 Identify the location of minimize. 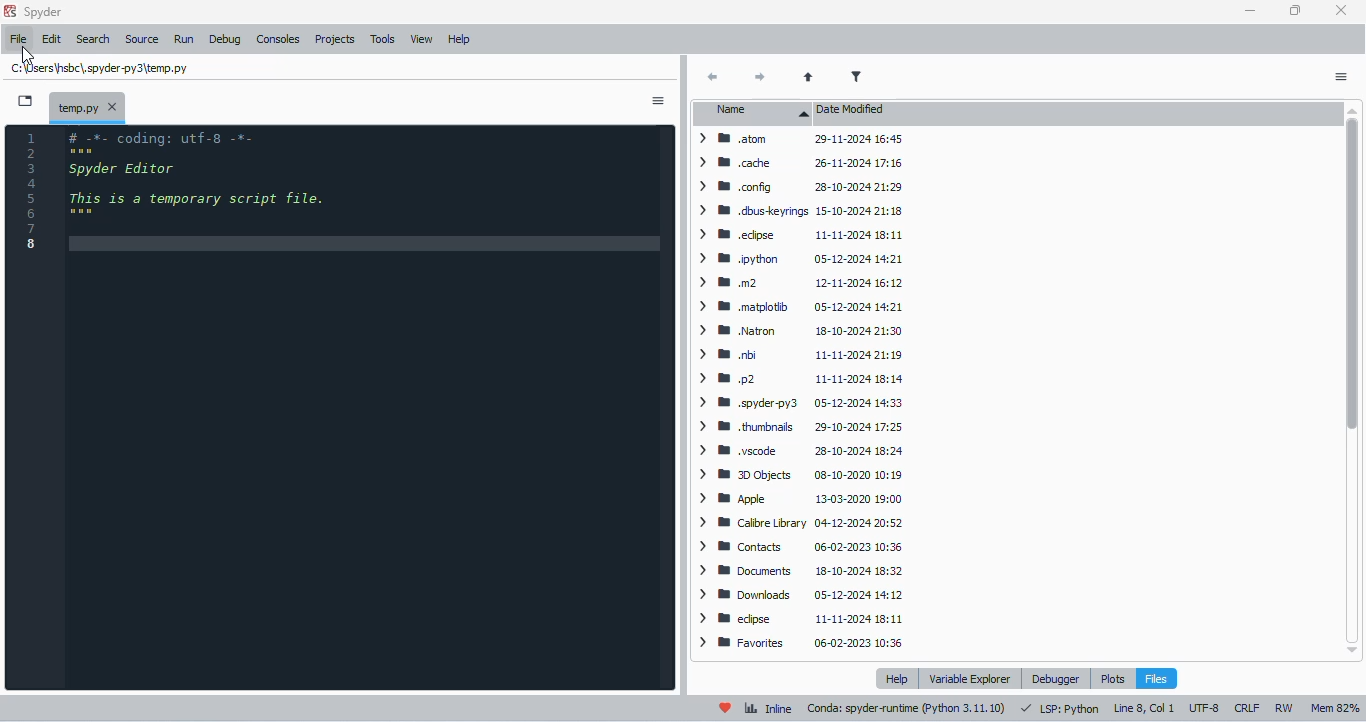
(1245, 13).